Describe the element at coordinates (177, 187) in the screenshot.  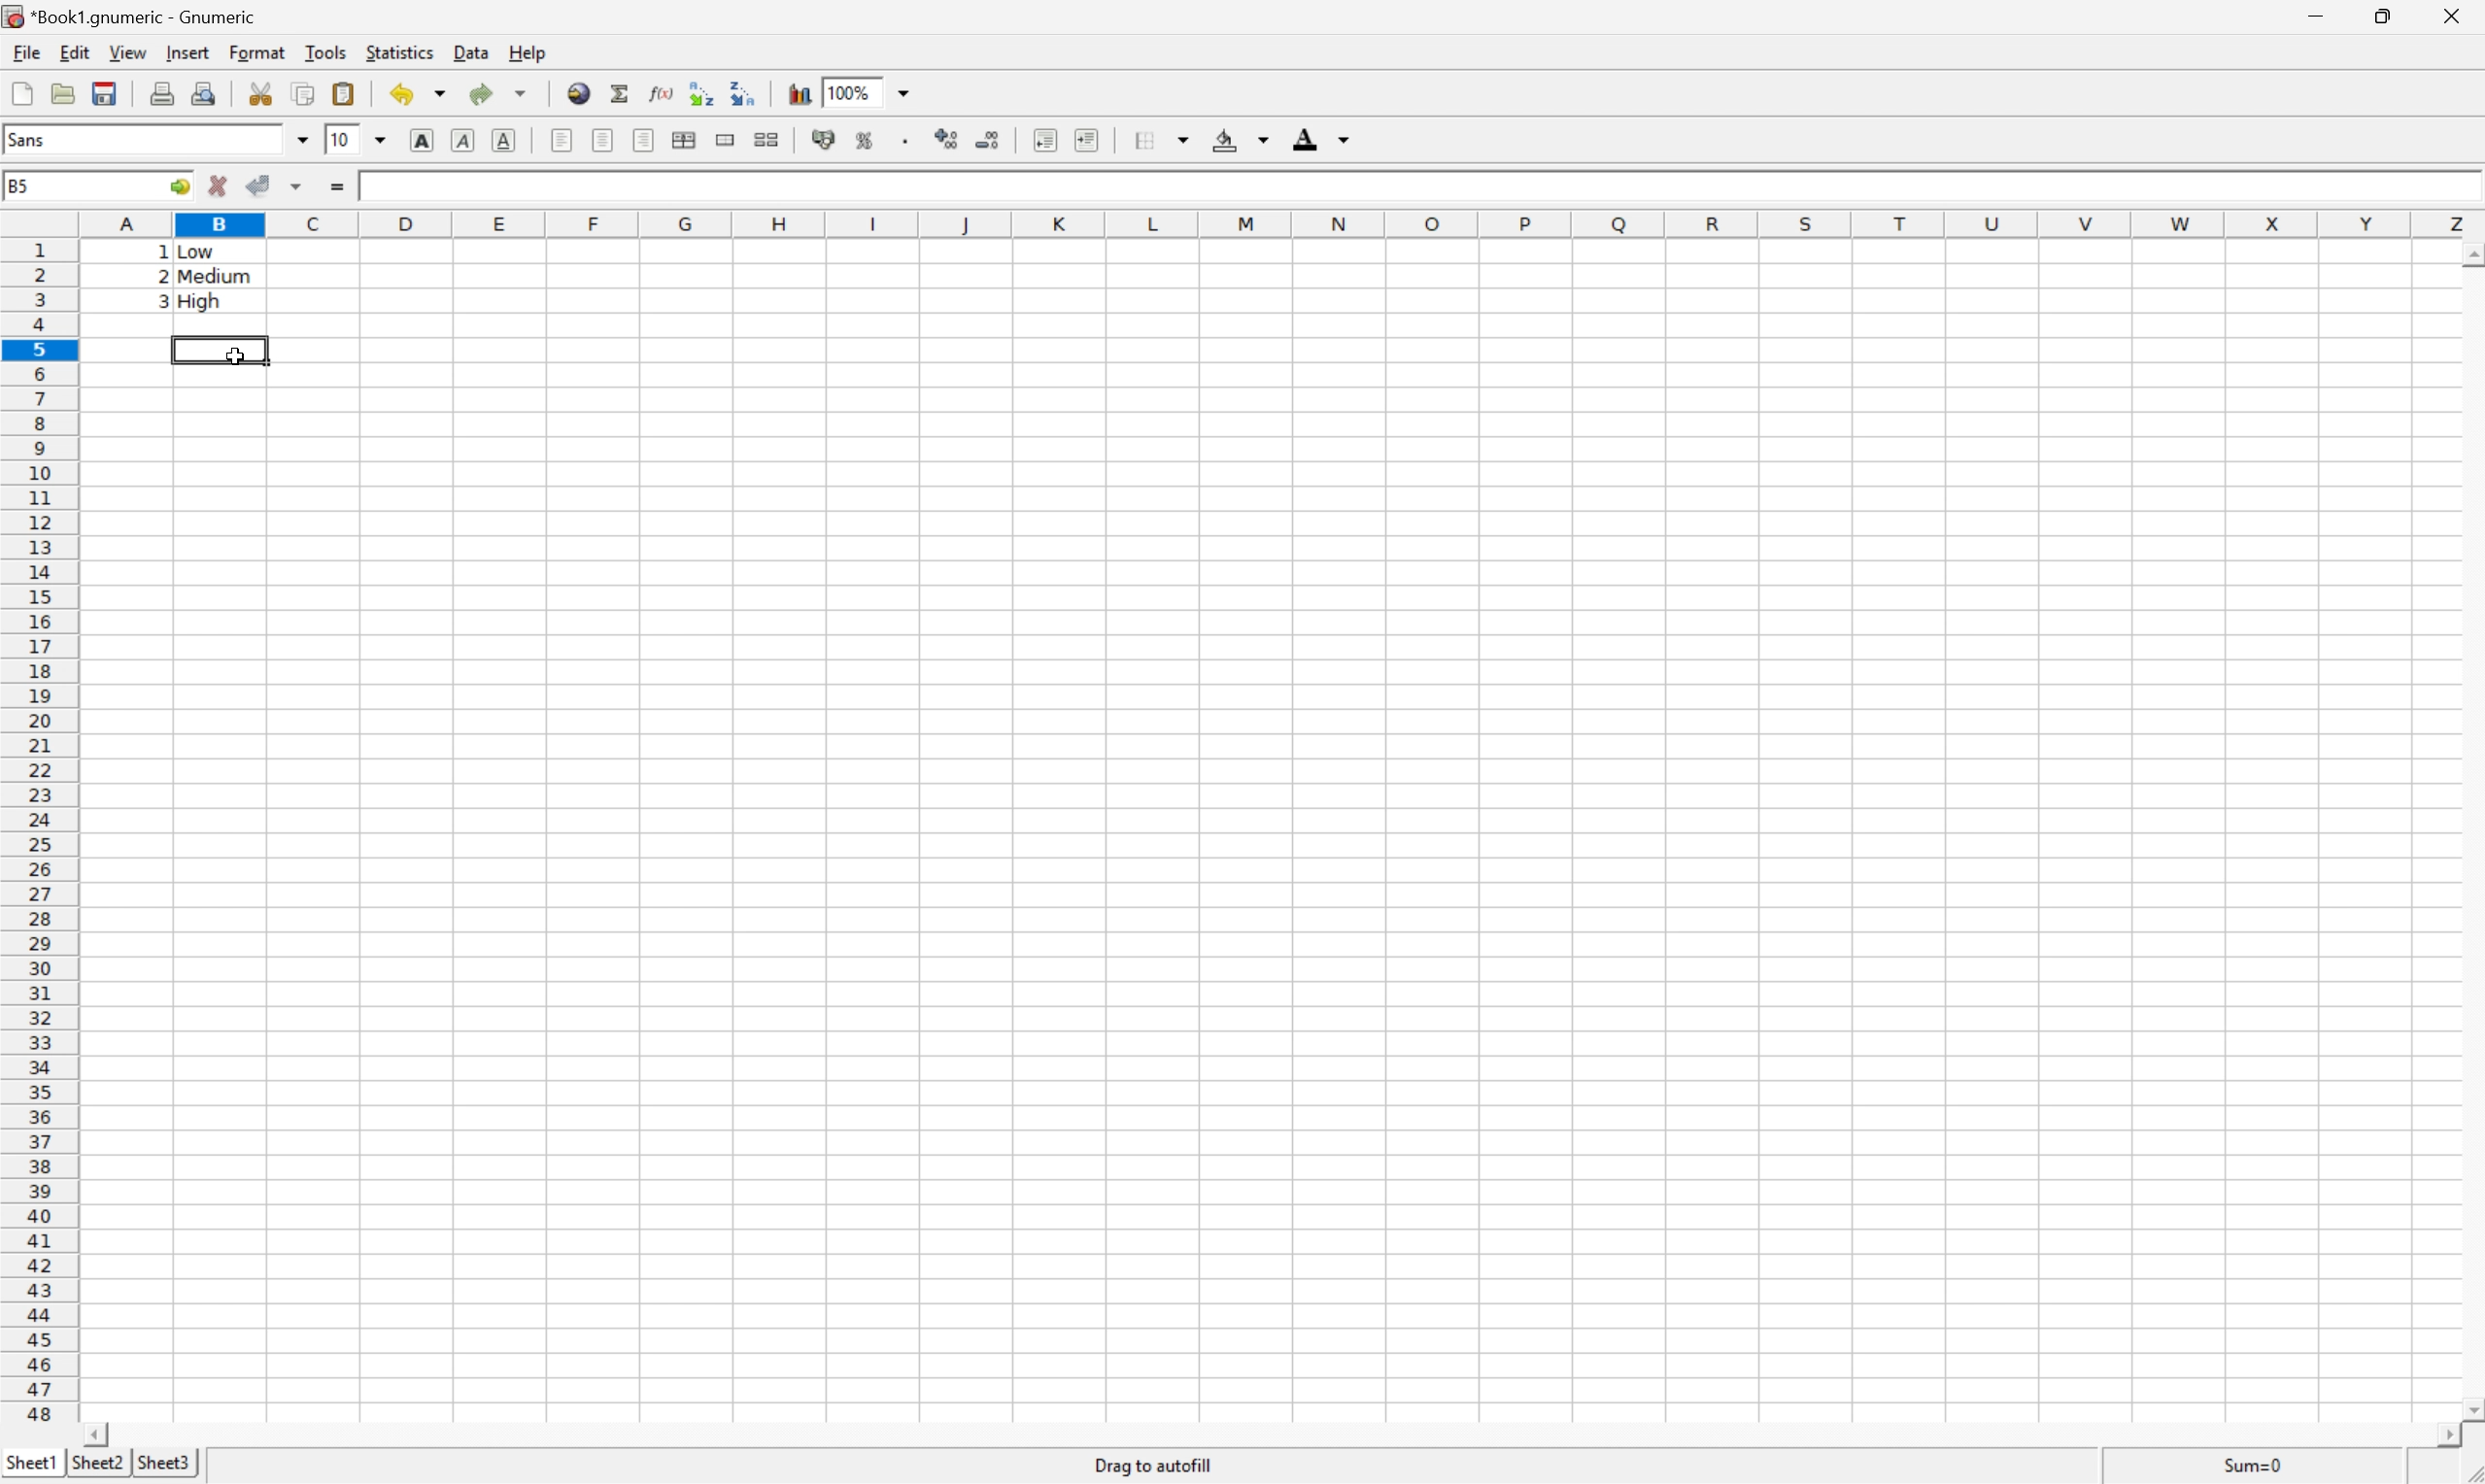
I see `Go to` at that location.